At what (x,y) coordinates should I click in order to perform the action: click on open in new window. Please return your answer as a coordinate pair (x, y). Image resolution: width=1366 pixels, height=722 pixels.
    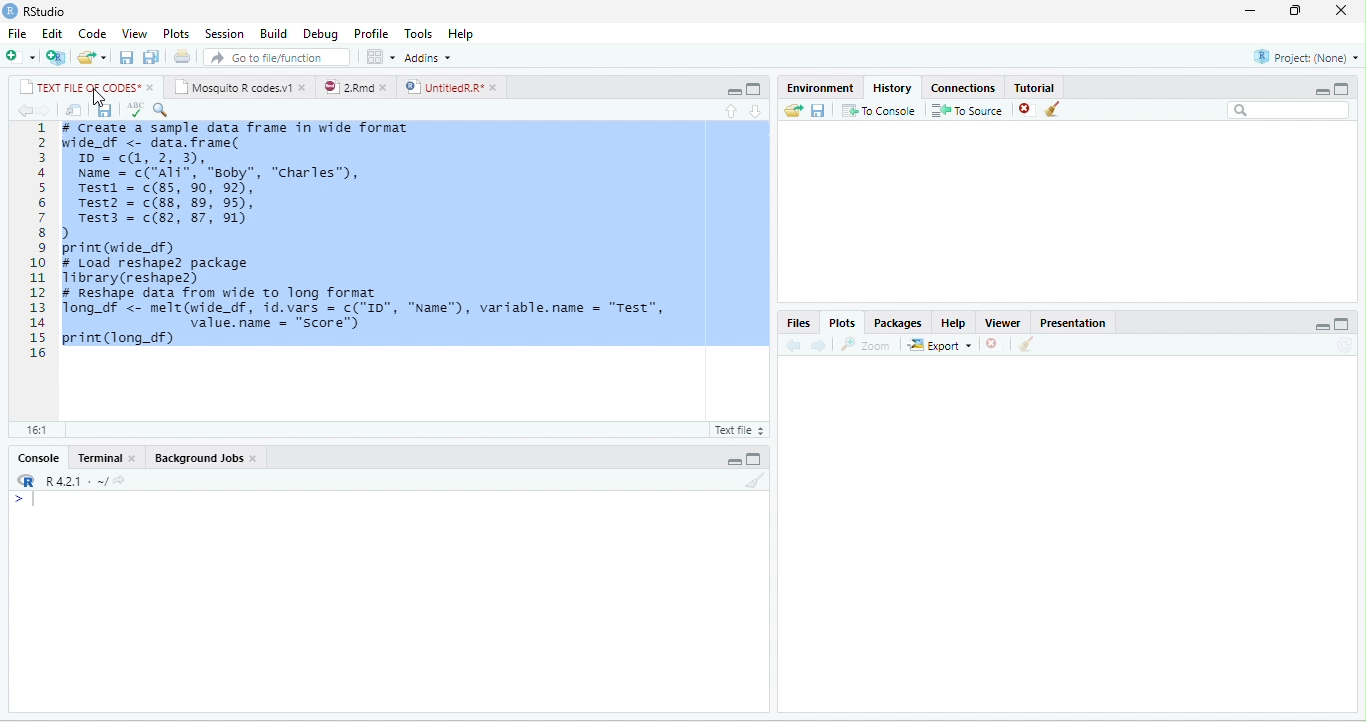
    Looking at the image, I should click on (73, 110).